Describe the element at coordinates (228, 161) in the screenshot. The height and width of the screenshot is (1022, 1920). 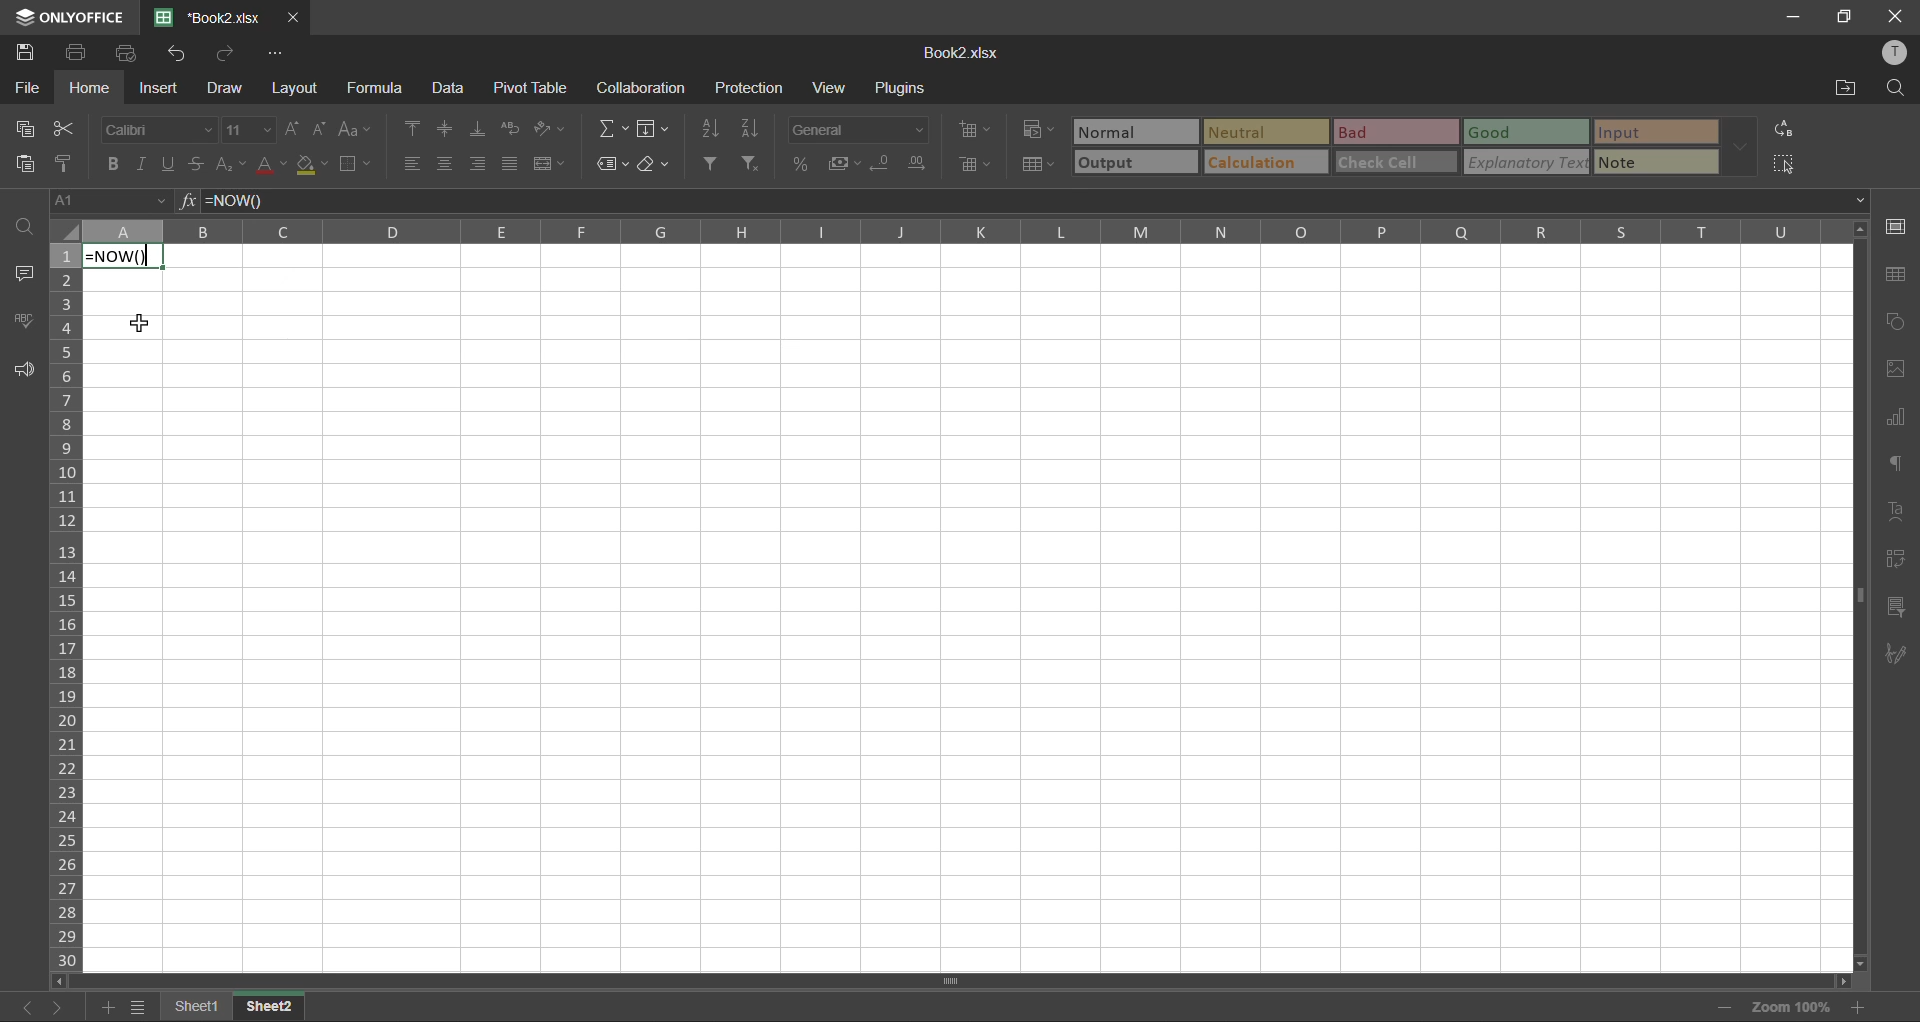
I see `sub/superscript` at that location.